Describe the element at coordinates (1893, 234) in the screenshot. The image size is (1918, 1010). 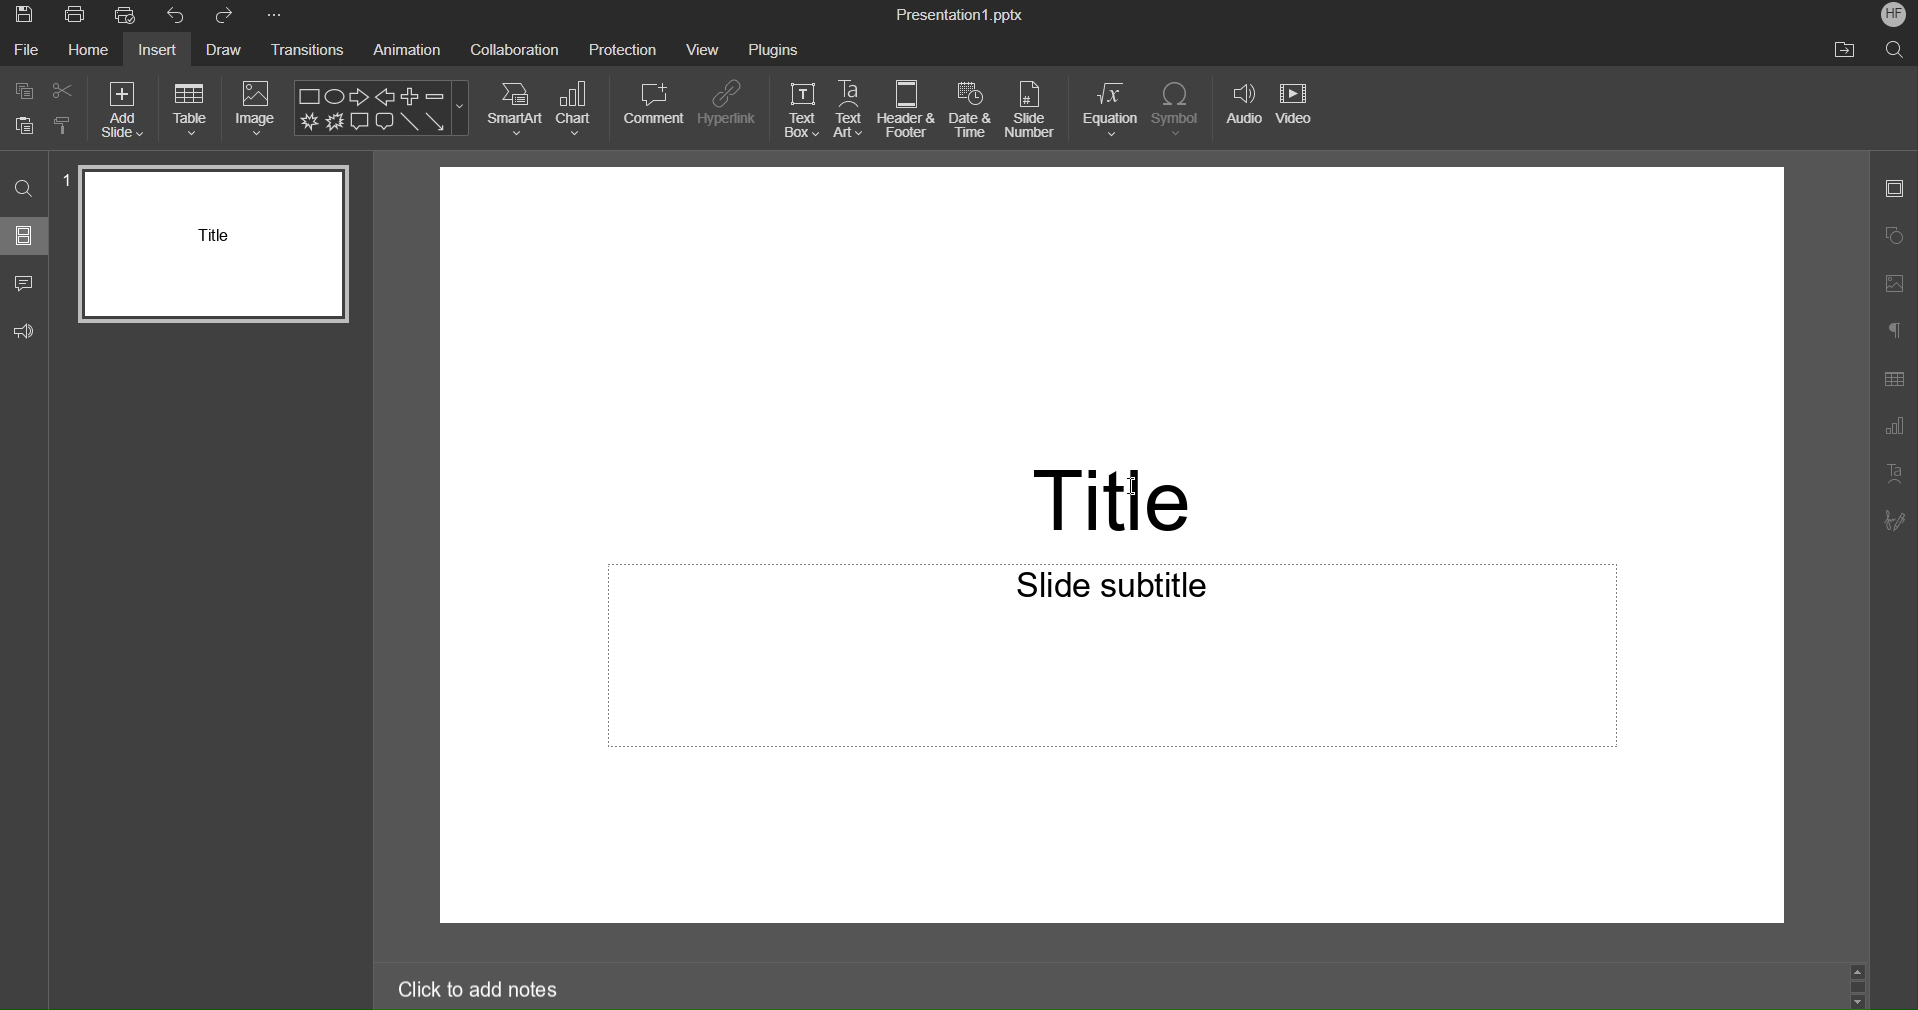
I see `Shape Settings` at that location.